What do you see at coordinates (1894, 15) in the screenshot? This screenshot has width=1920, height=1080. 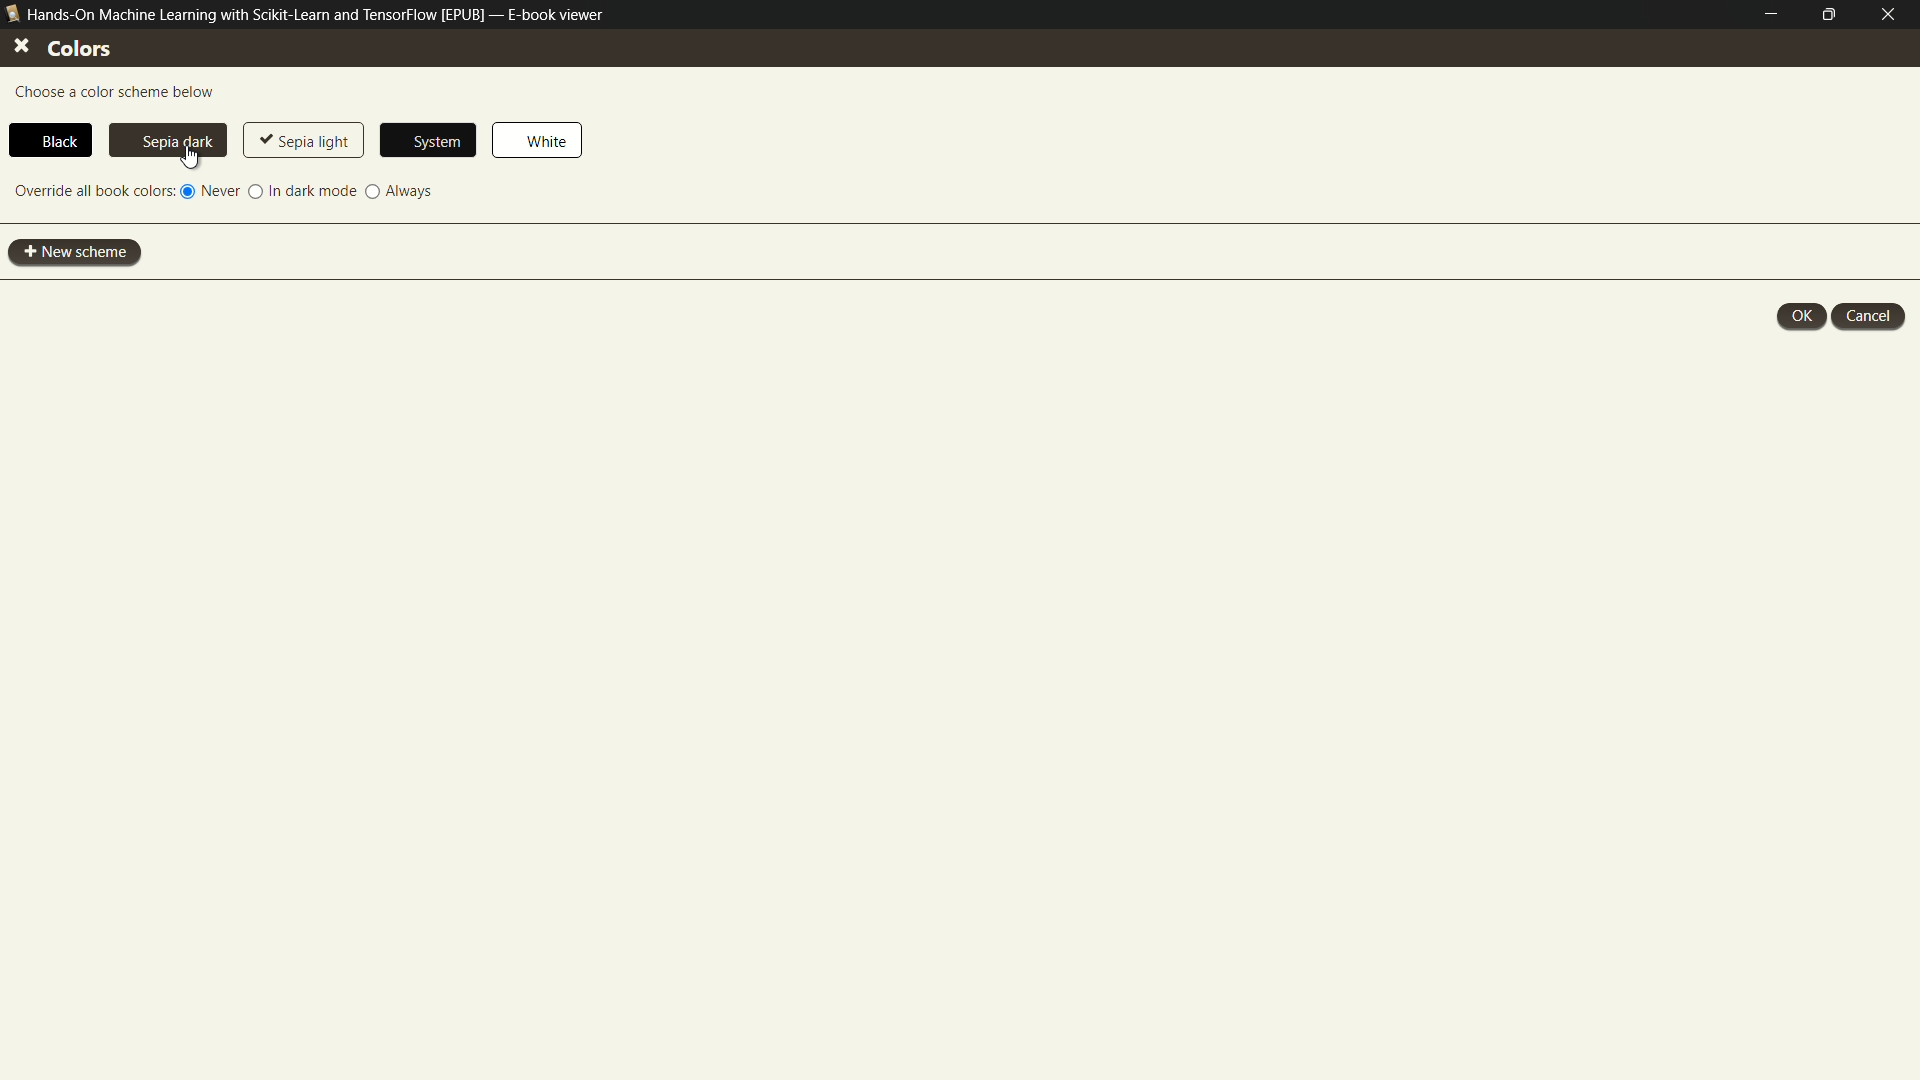 I see `close e-book viewer mode` at bounding box center [1894, 15].